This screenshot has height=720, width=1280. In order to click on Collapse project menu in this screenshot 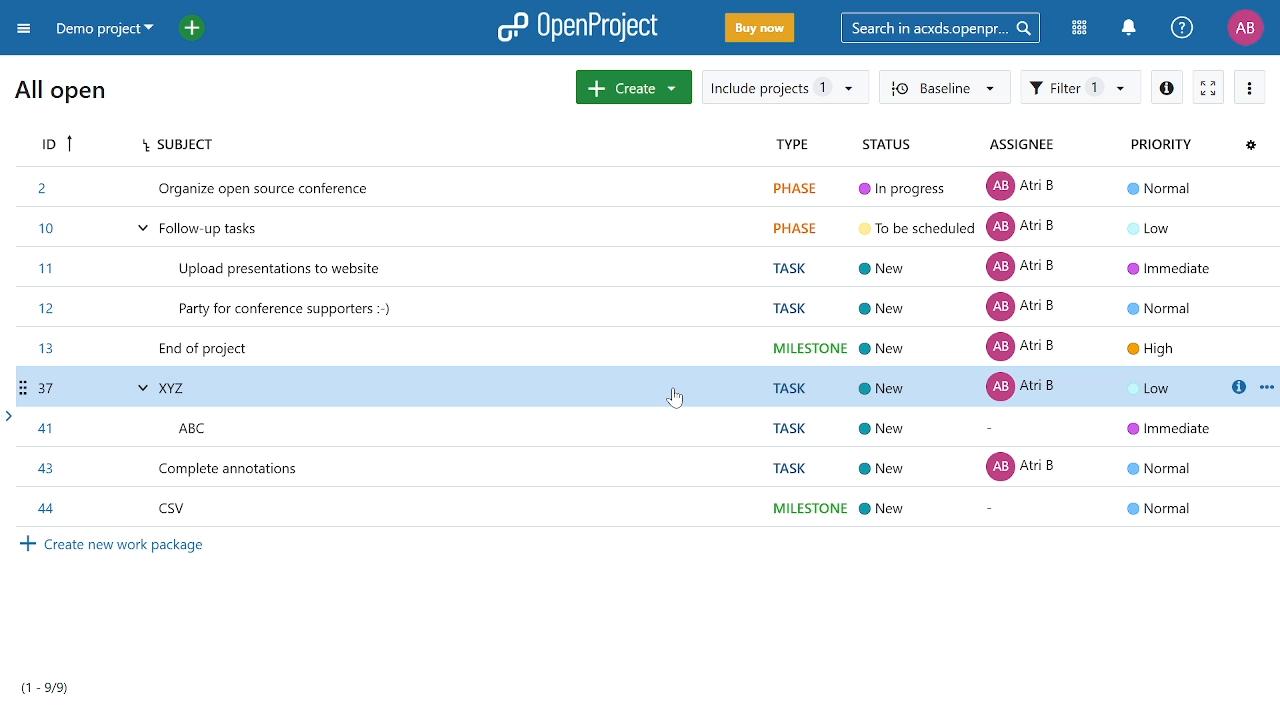, I will do `click(20, 31)`.